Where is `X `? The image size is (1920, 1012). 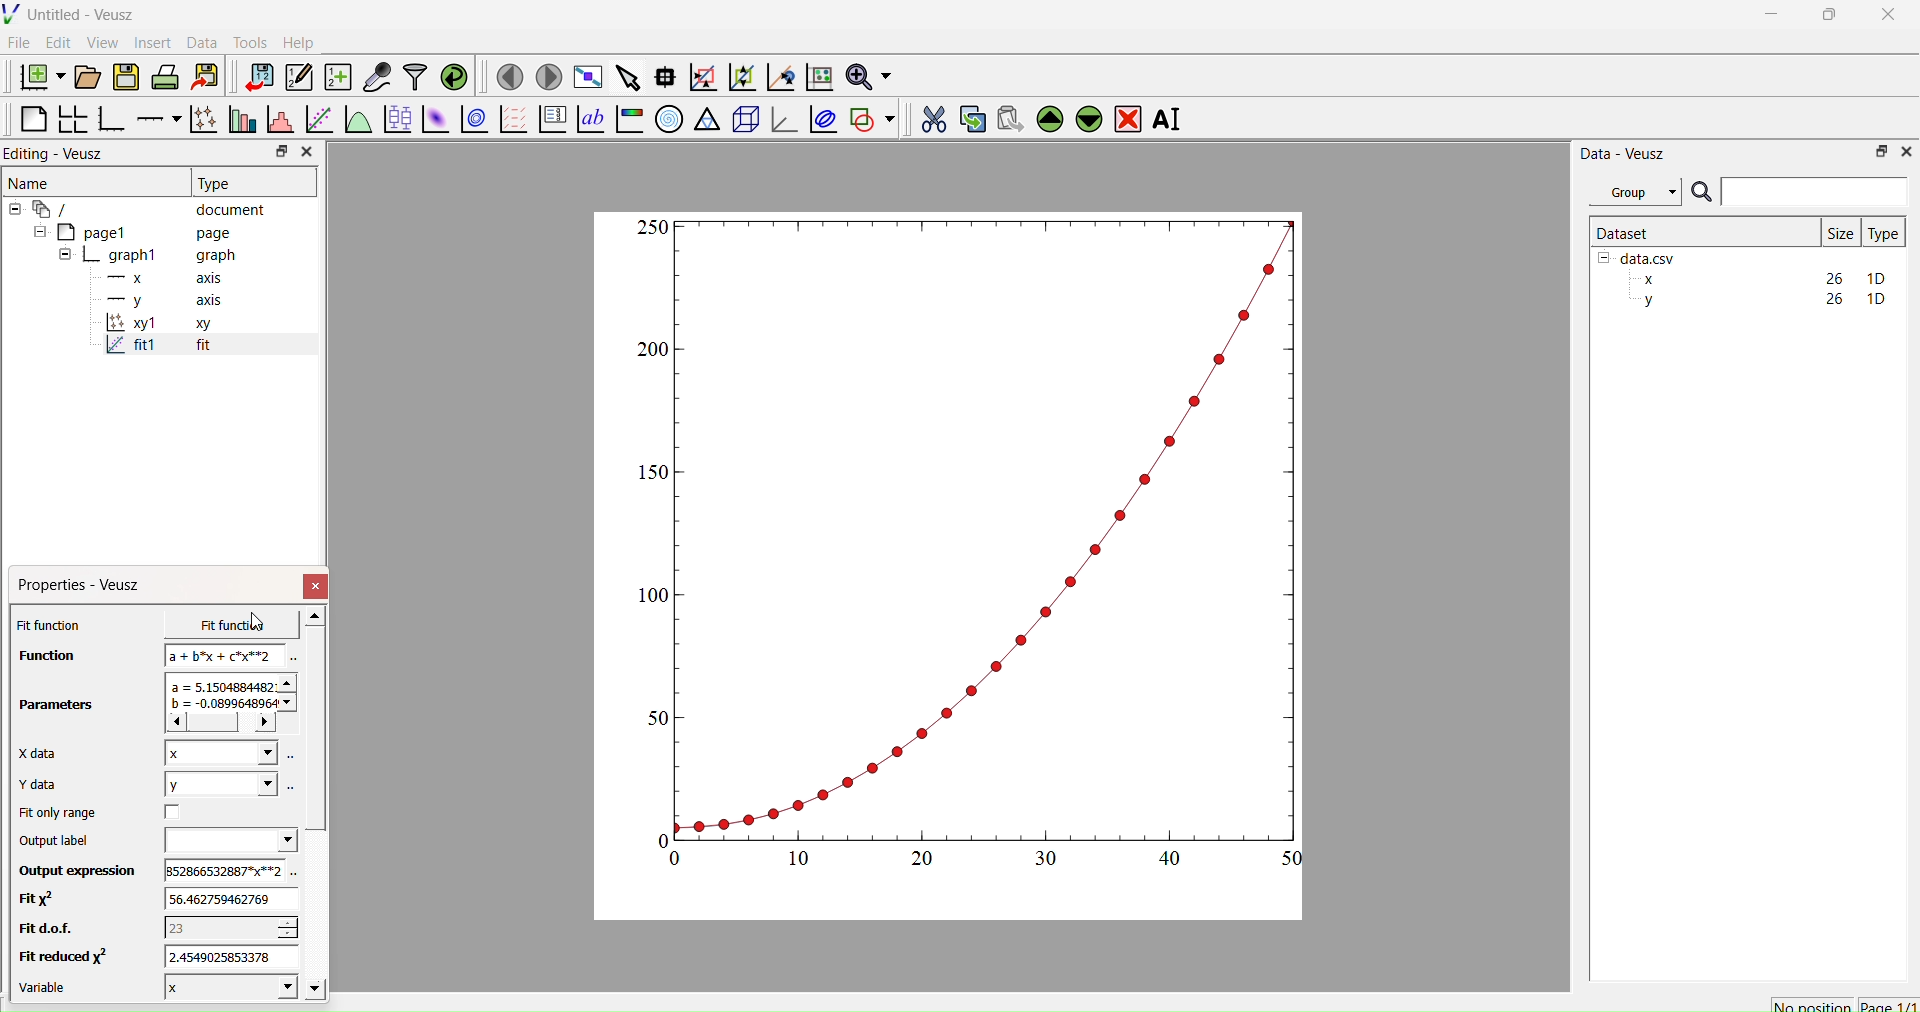 X  is located at coordinates (220, 986).